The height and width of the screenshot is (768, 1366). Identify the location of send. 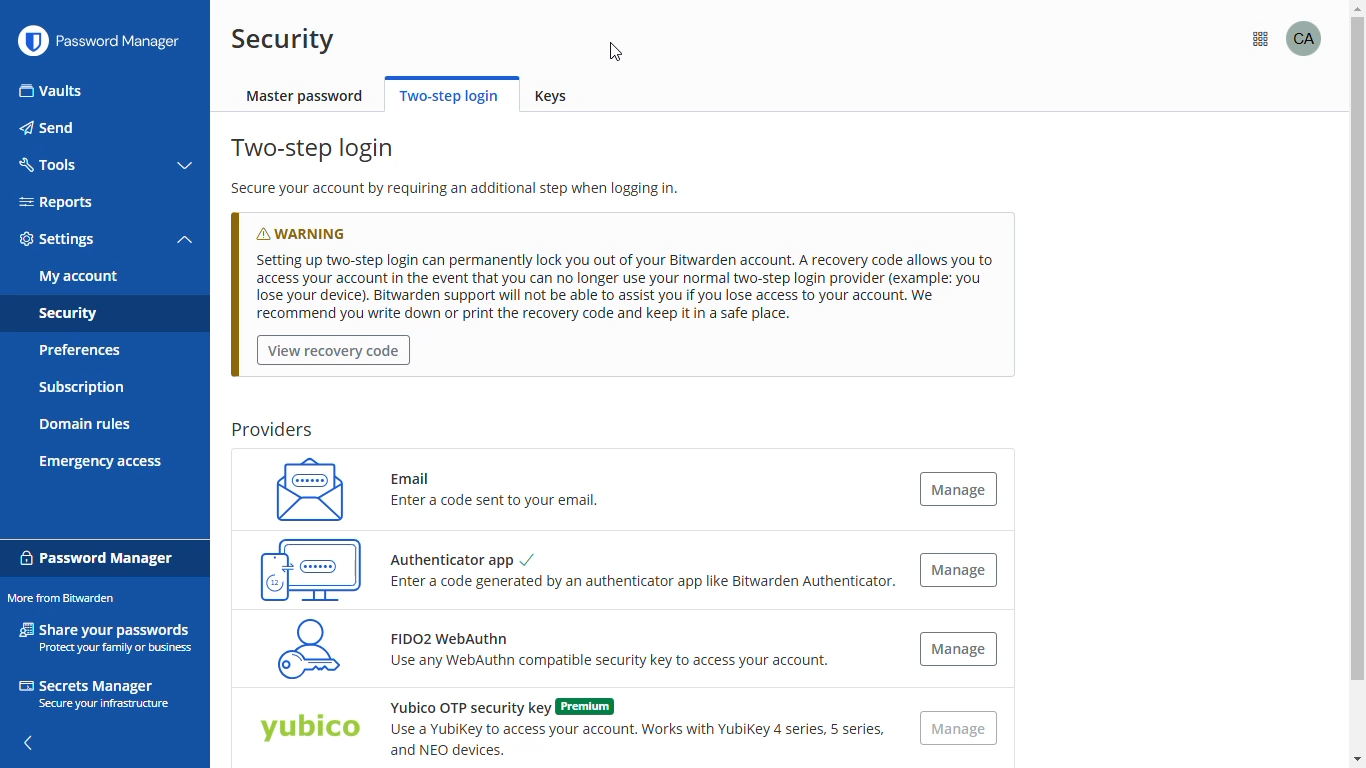
(49, 128).